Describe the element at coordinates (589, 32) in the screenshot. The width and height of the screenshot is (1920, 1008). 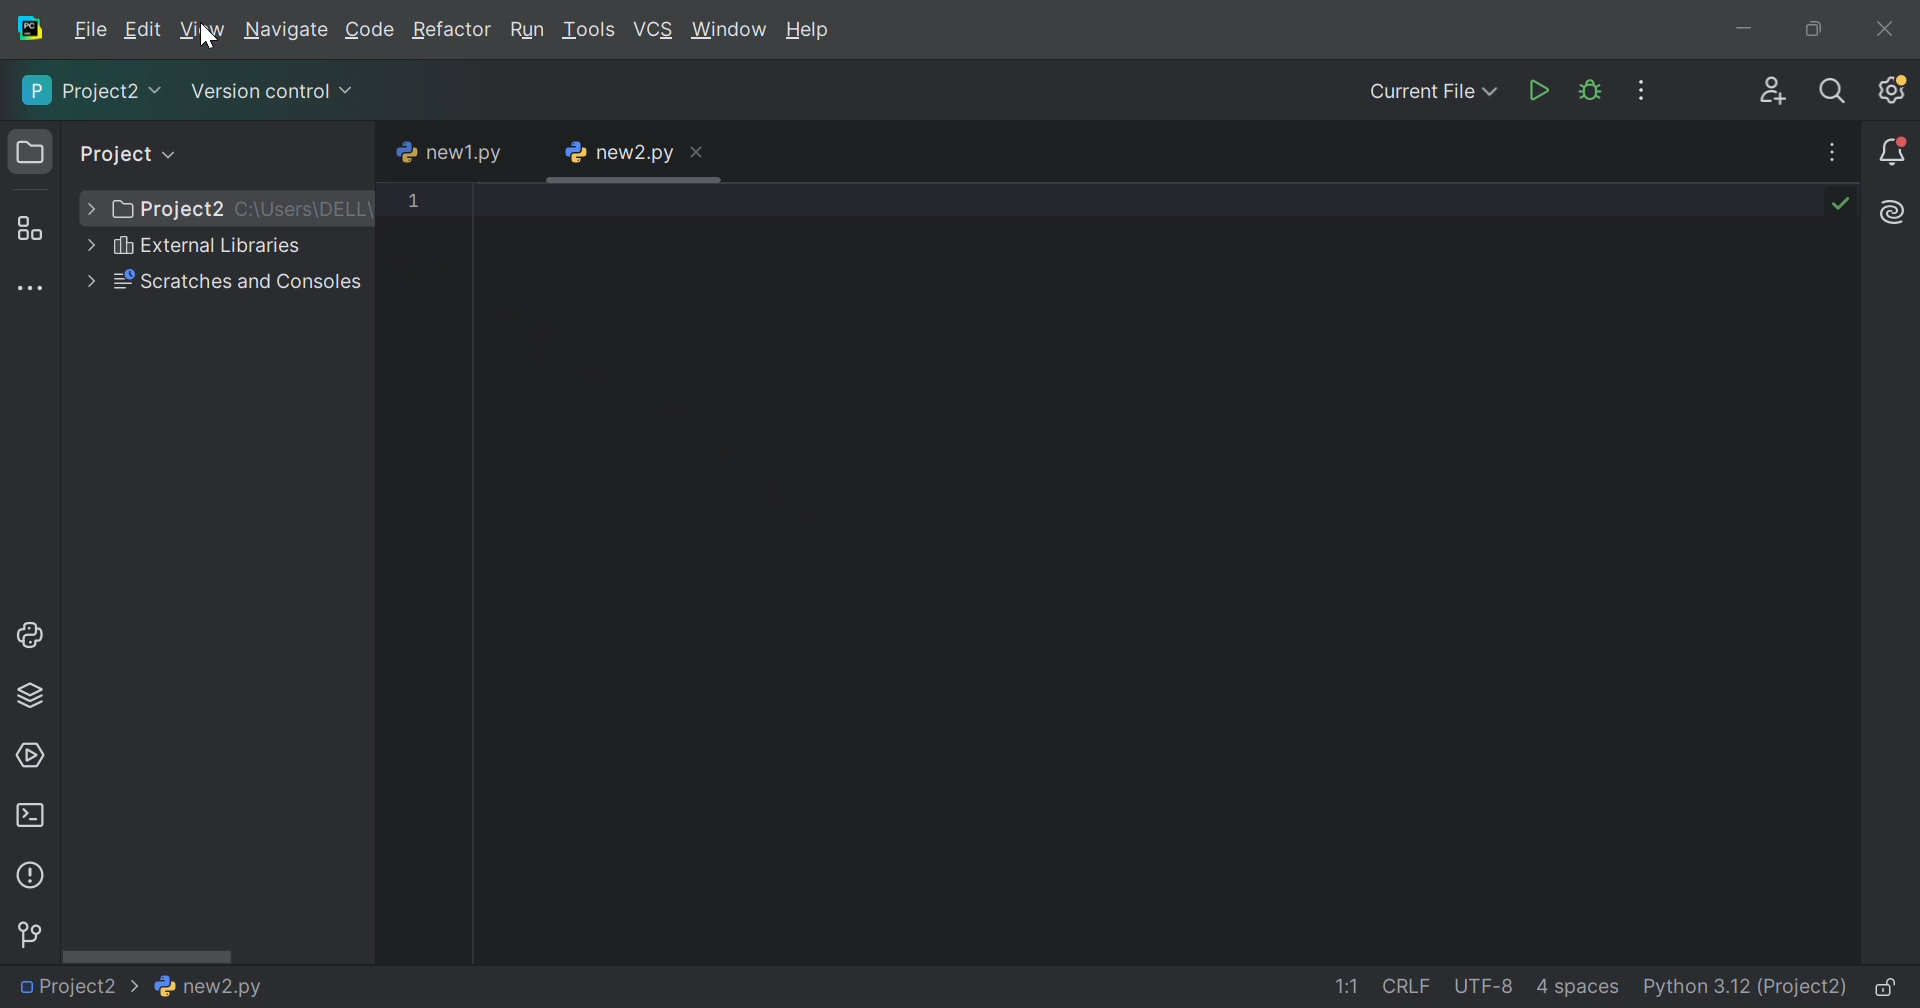
I see `Tools` at that location.